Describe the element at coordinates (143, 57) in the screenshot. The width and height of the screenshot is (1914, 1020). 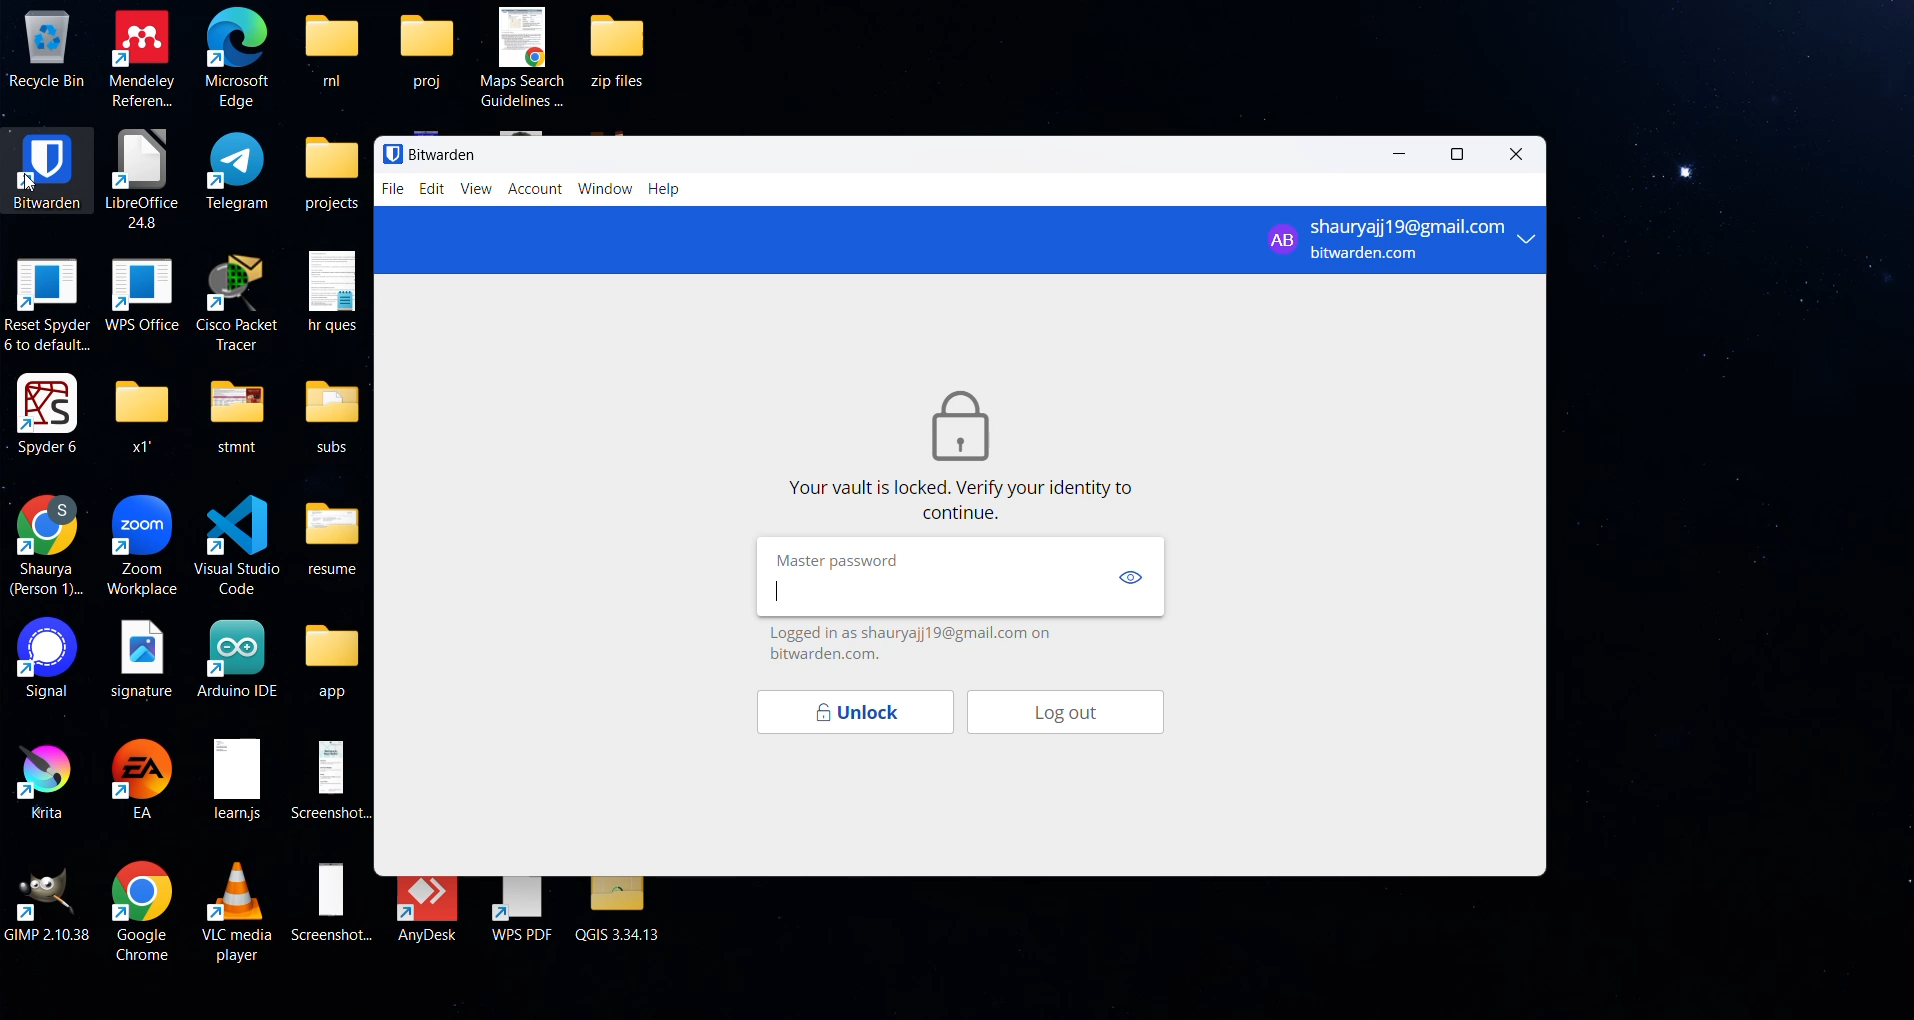
I see `Mendeley Referen...` at that location.